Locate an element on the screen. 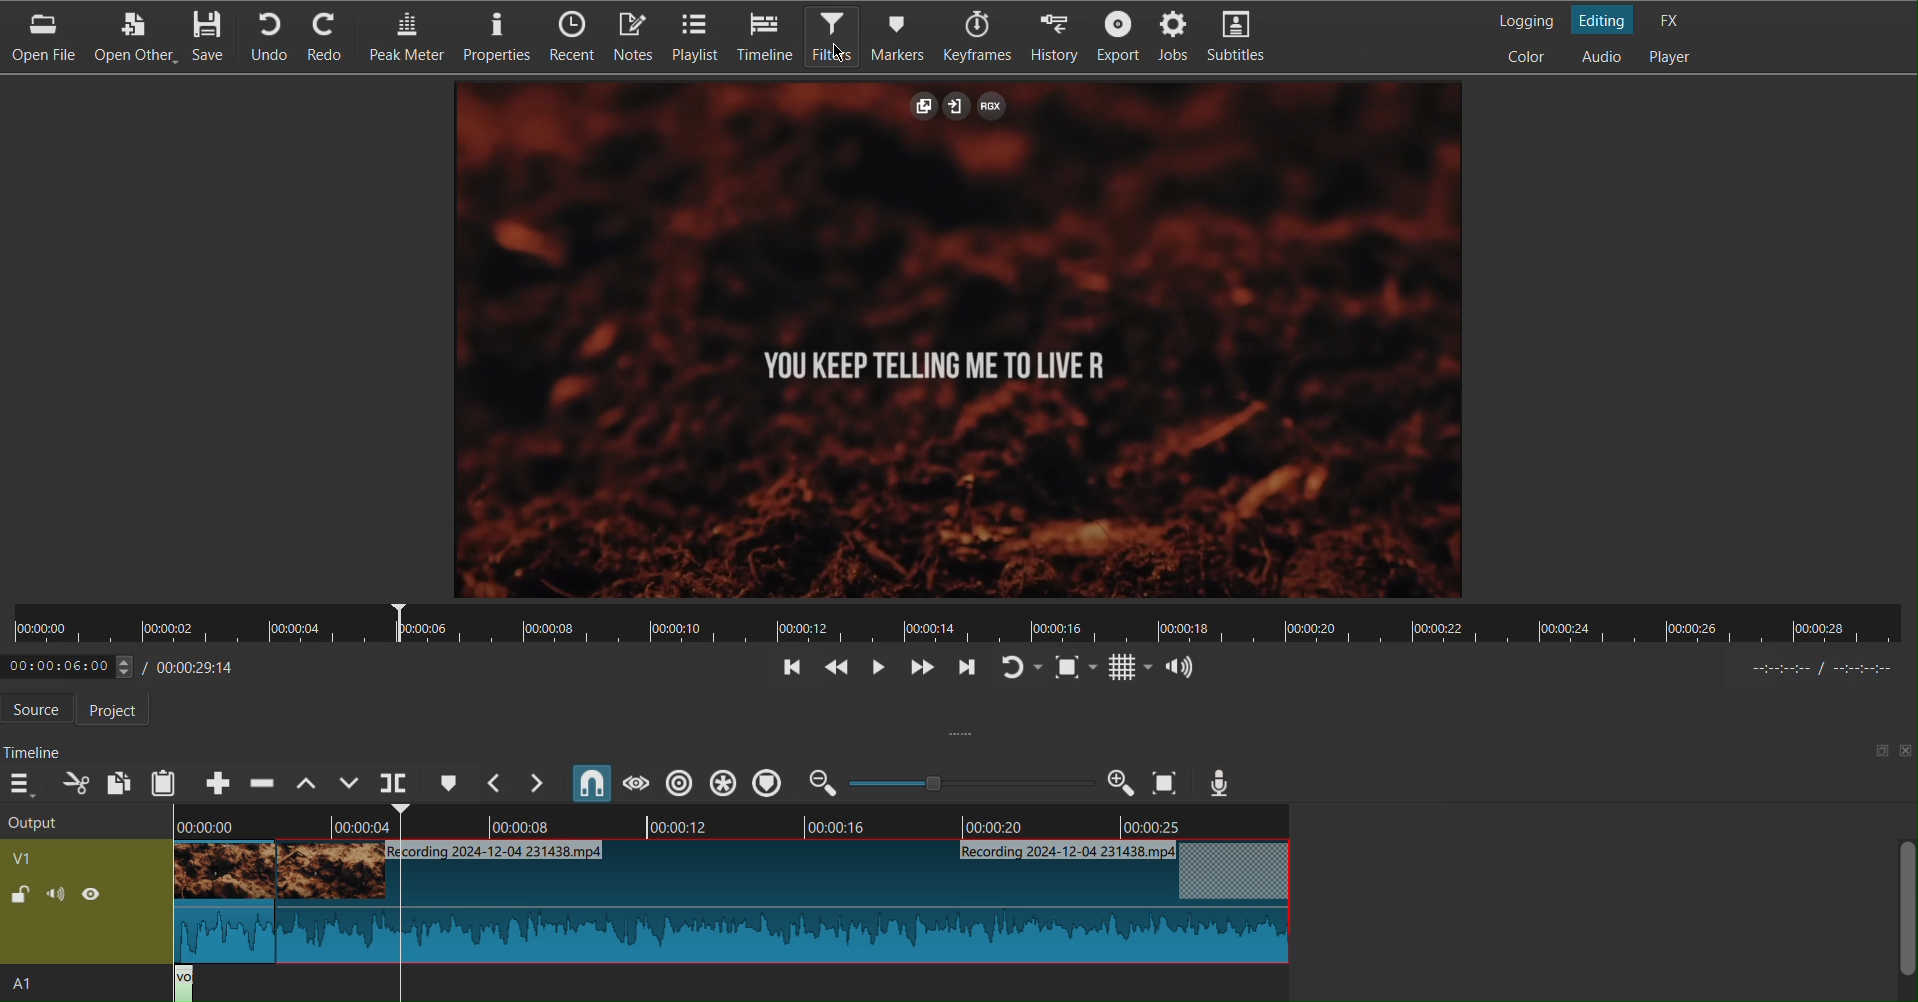 This screenshot has height=1002, width=1918. Export is located at coordinates (1118, 36).